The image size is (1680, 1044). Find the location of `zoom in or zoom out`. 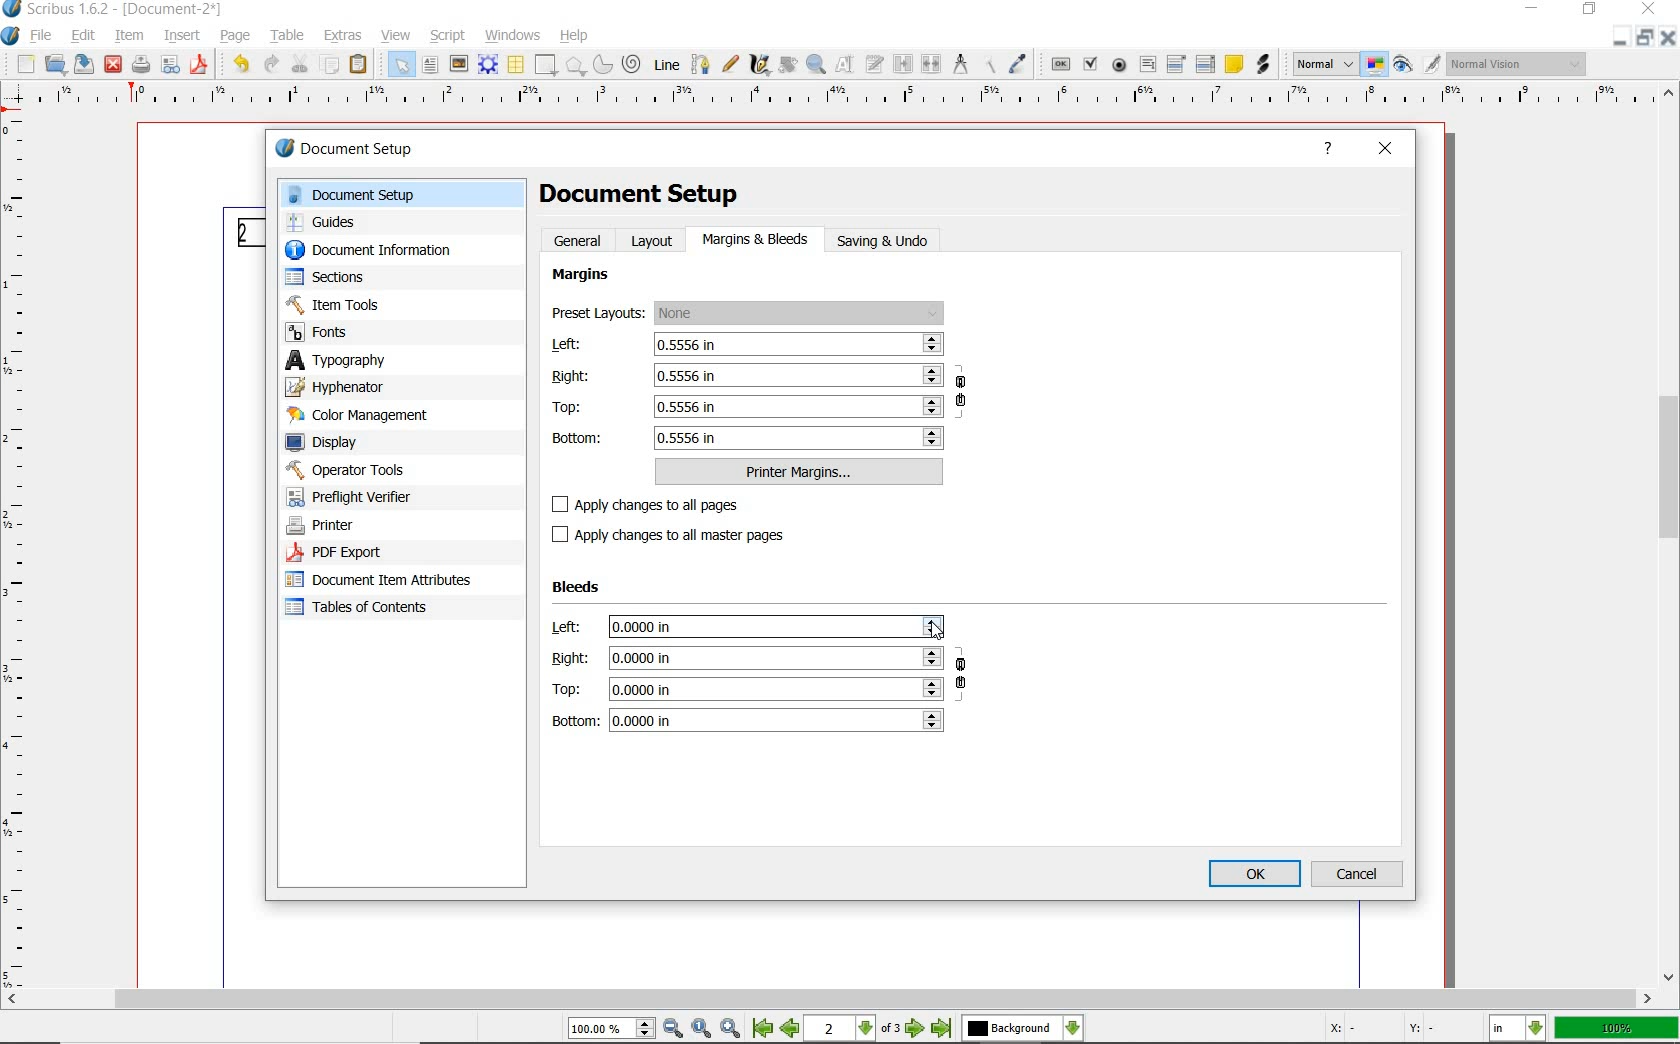

zoom in or zoom out is located at coordinates (817, 66).